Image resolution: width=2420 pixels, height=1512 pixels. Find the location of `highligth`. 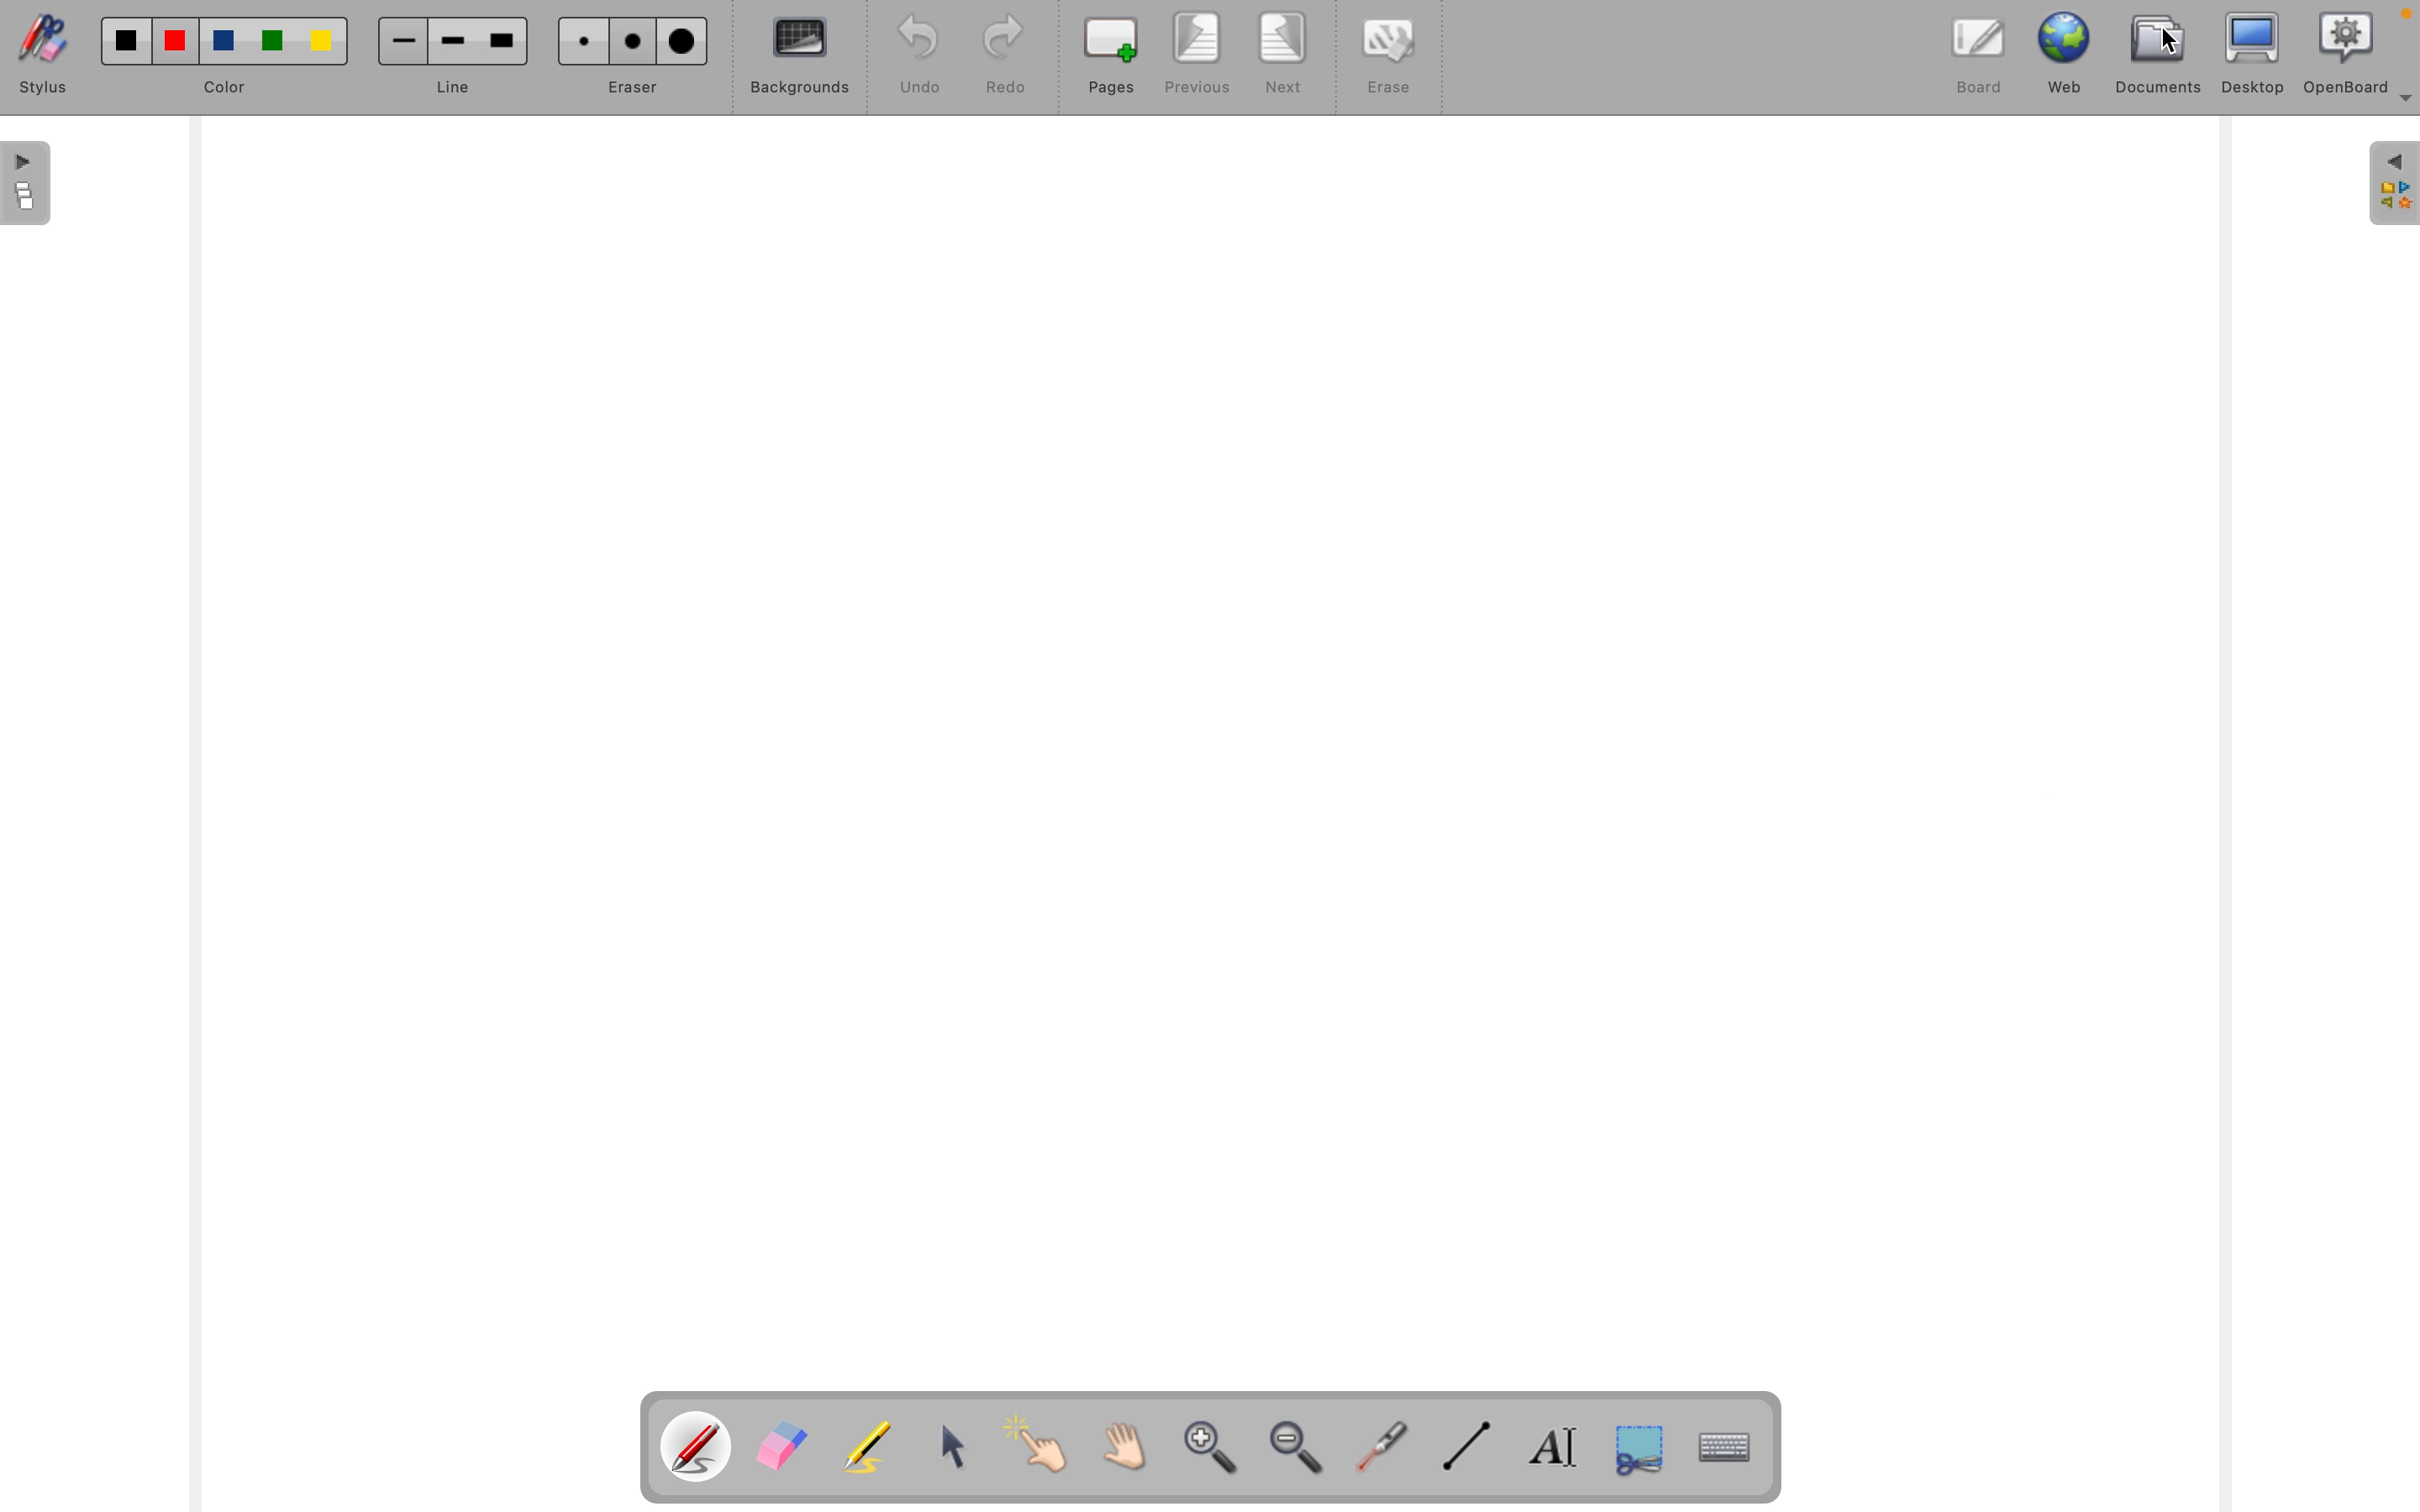

highligth is located at coordinates (873, 1450).